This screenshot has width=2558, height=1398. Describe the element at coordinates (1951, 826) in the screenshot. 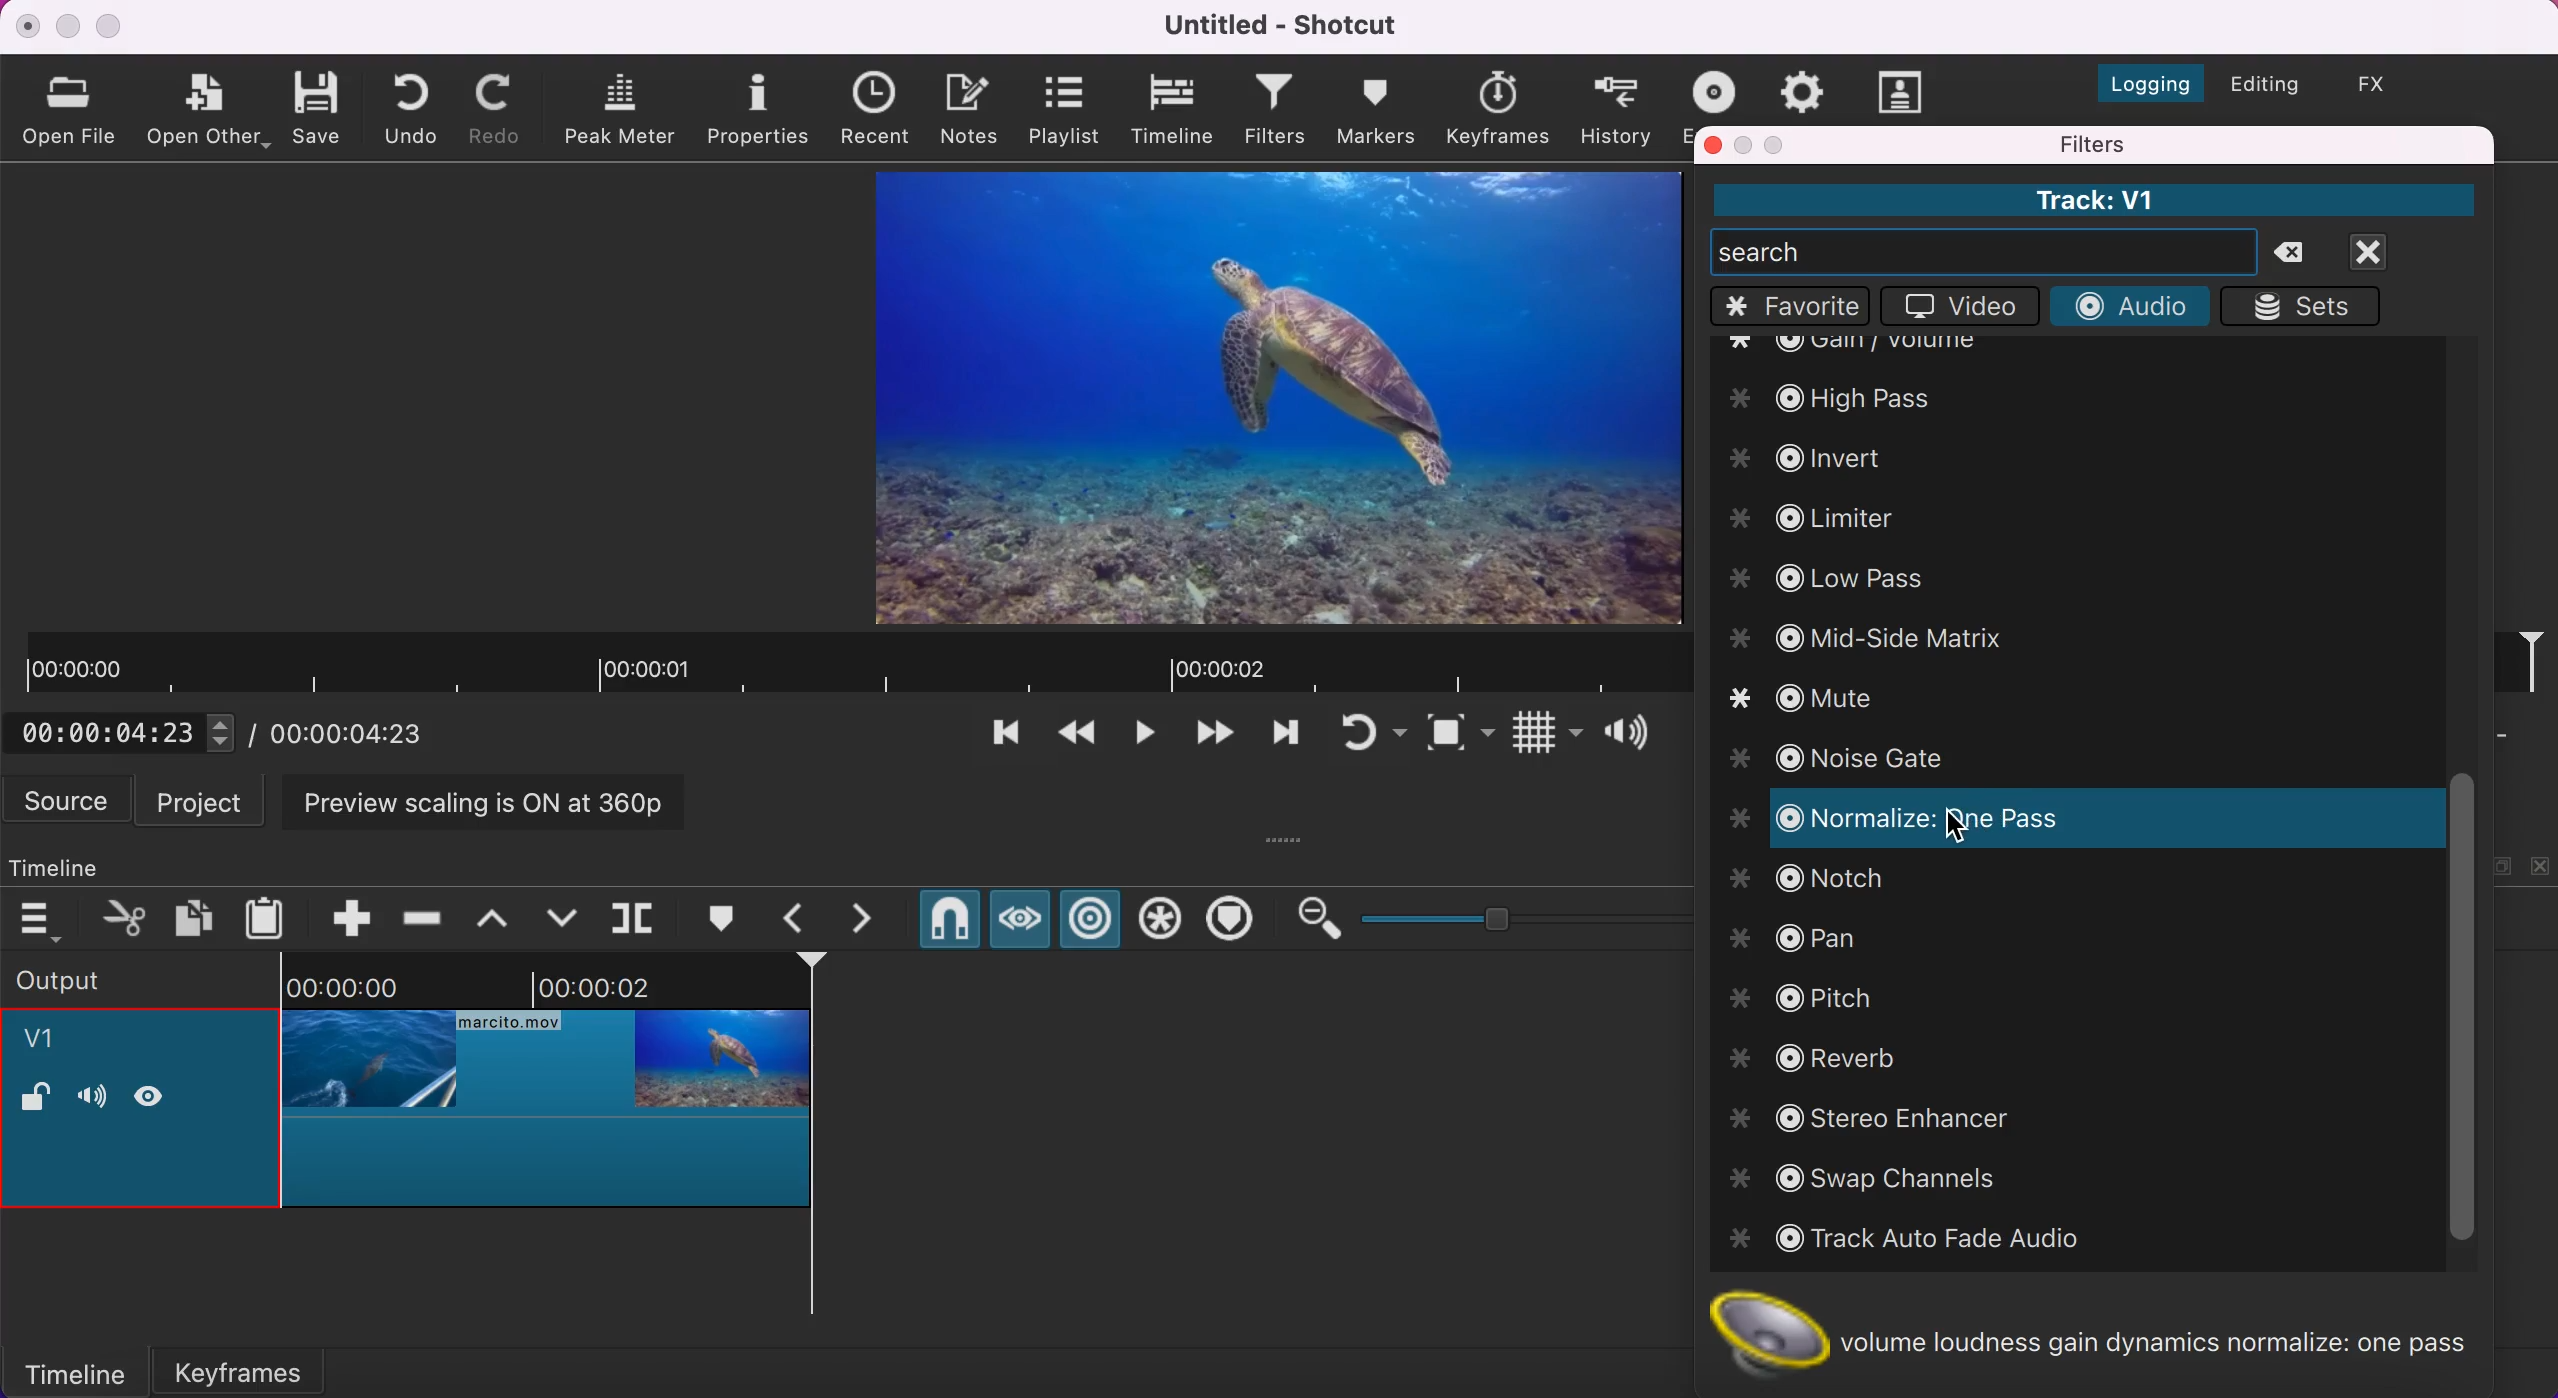

I see `cursor` at that location.